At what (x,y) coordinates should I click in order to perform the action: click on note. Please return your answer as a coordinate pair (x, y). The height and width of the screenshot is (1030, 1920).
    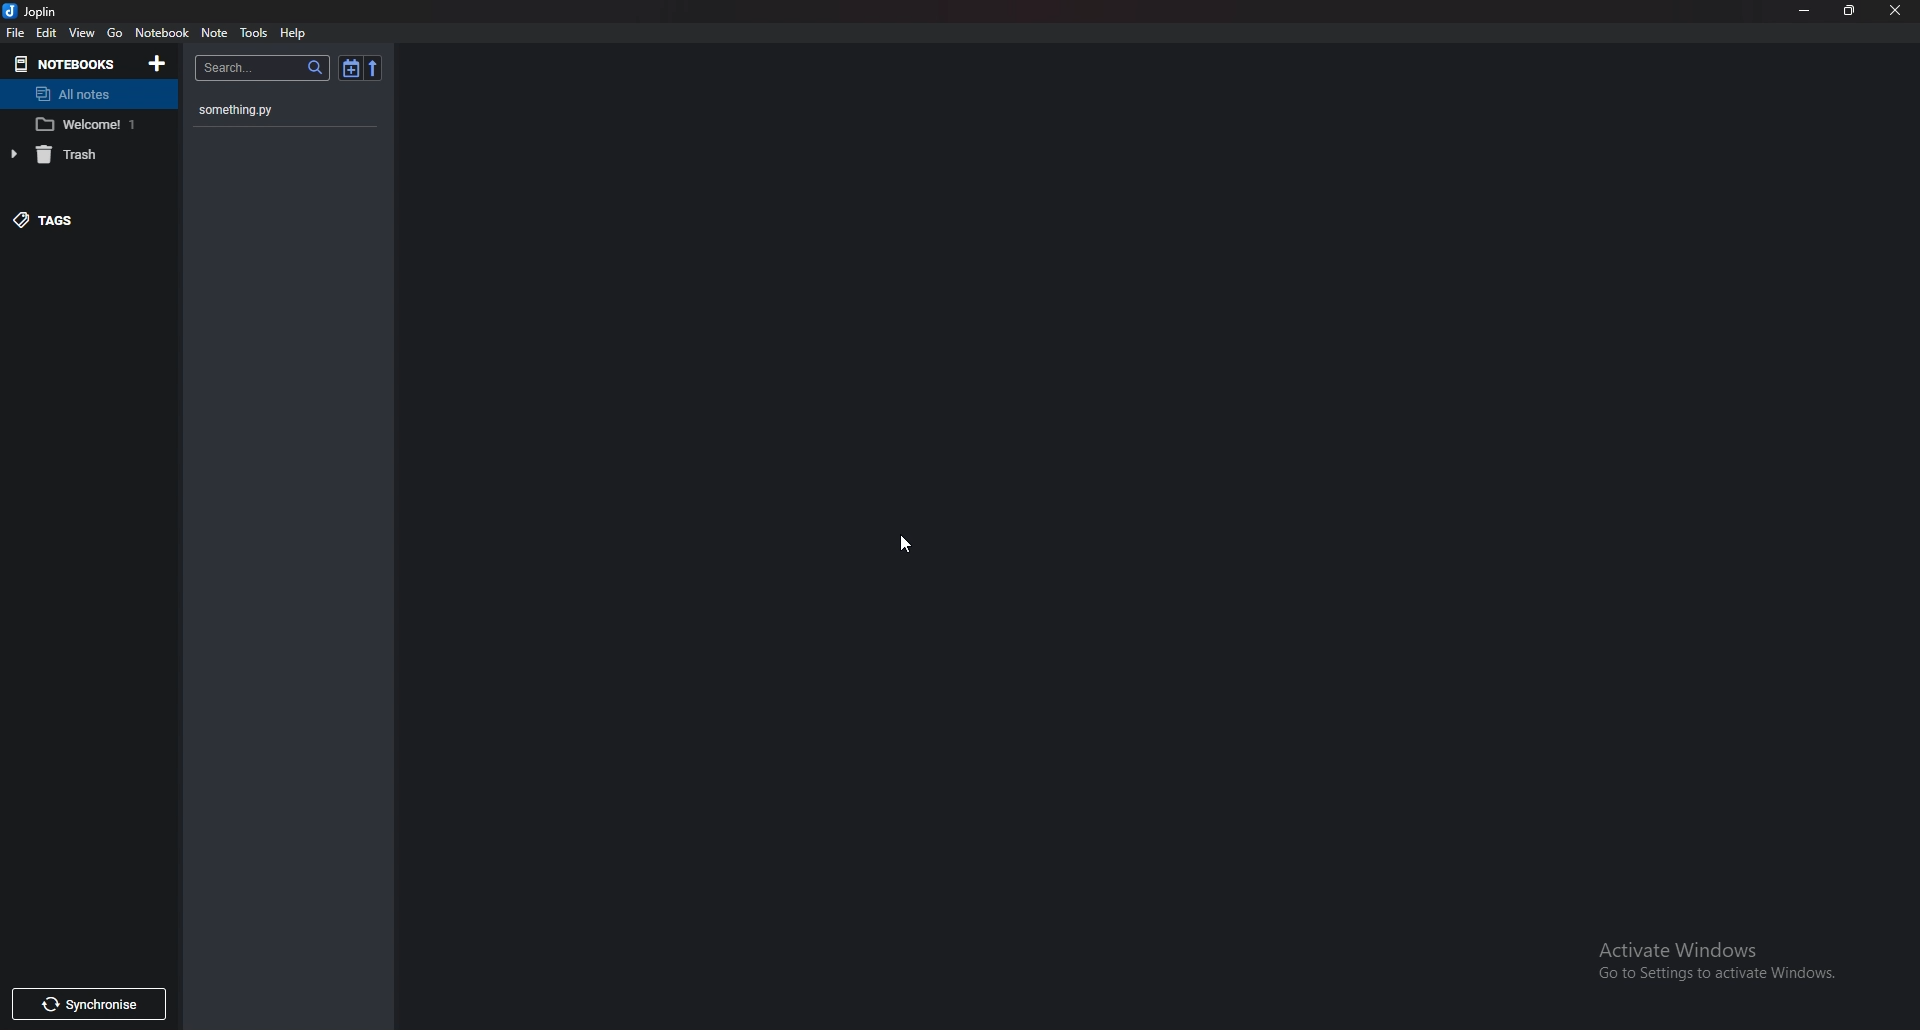
    Looking at the image, I should click on (214, 33).